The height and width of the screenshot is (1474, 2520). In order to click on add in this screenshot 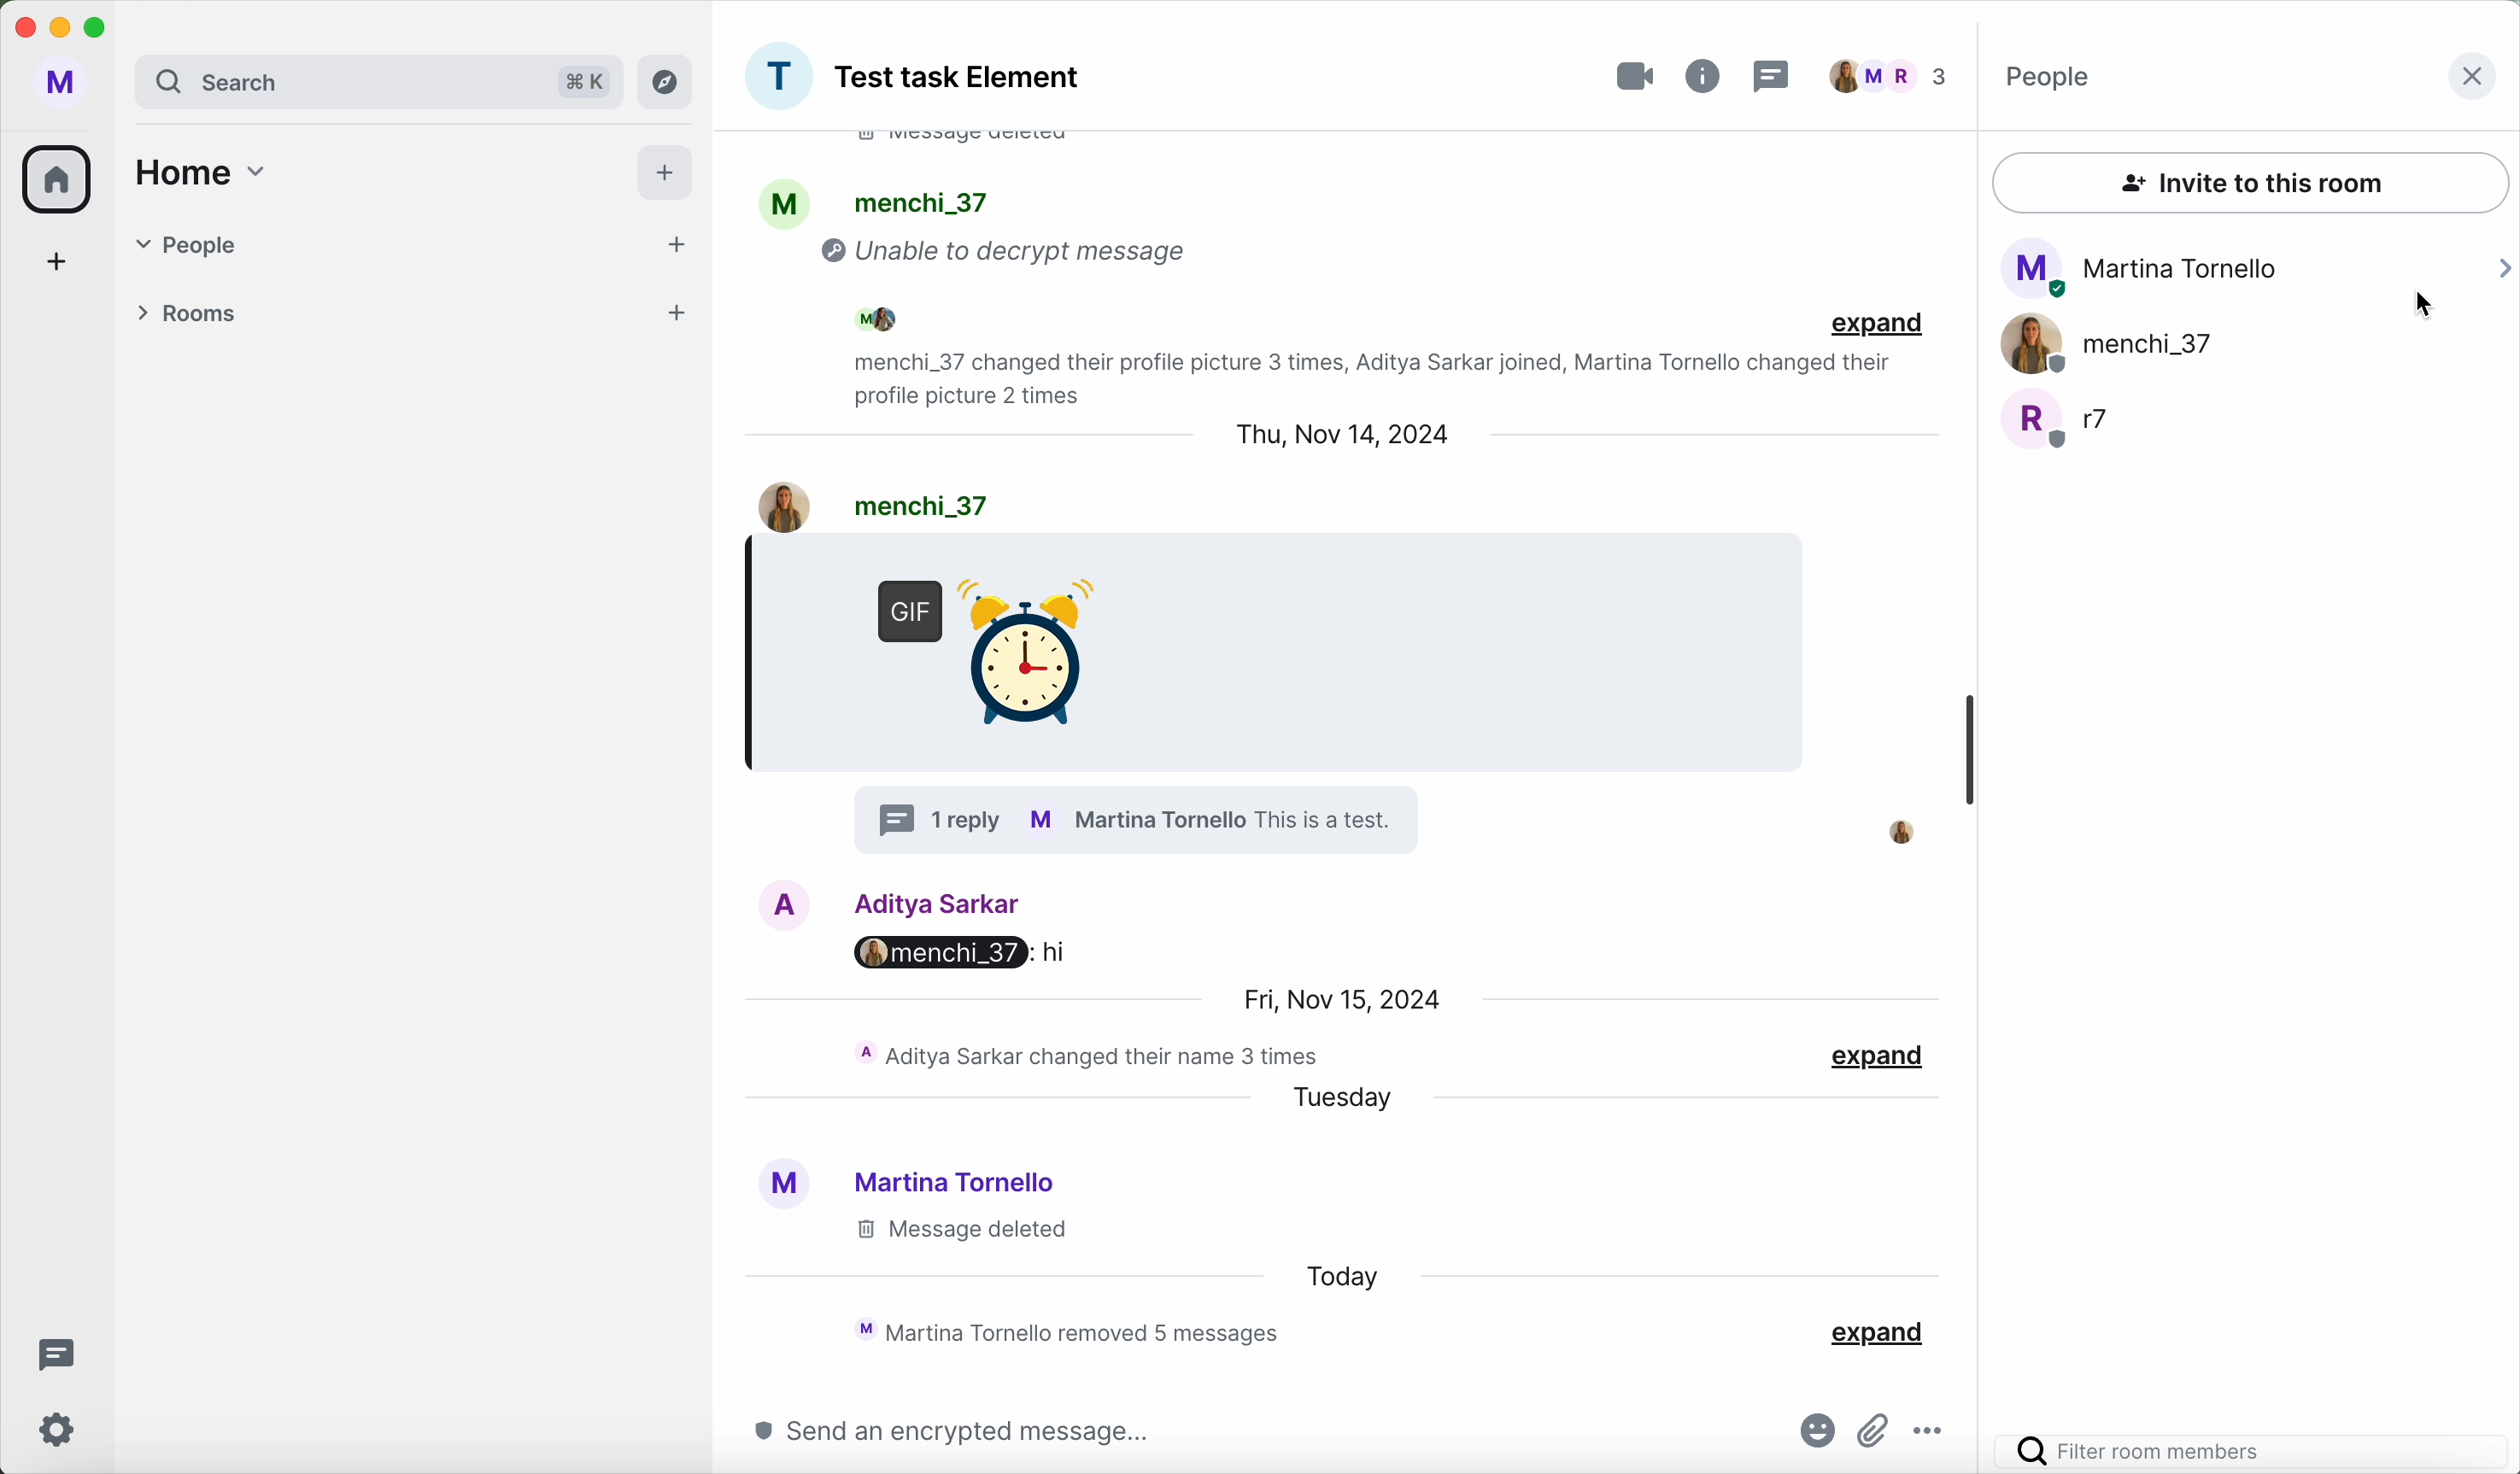, I will do `click(664, 174)`.